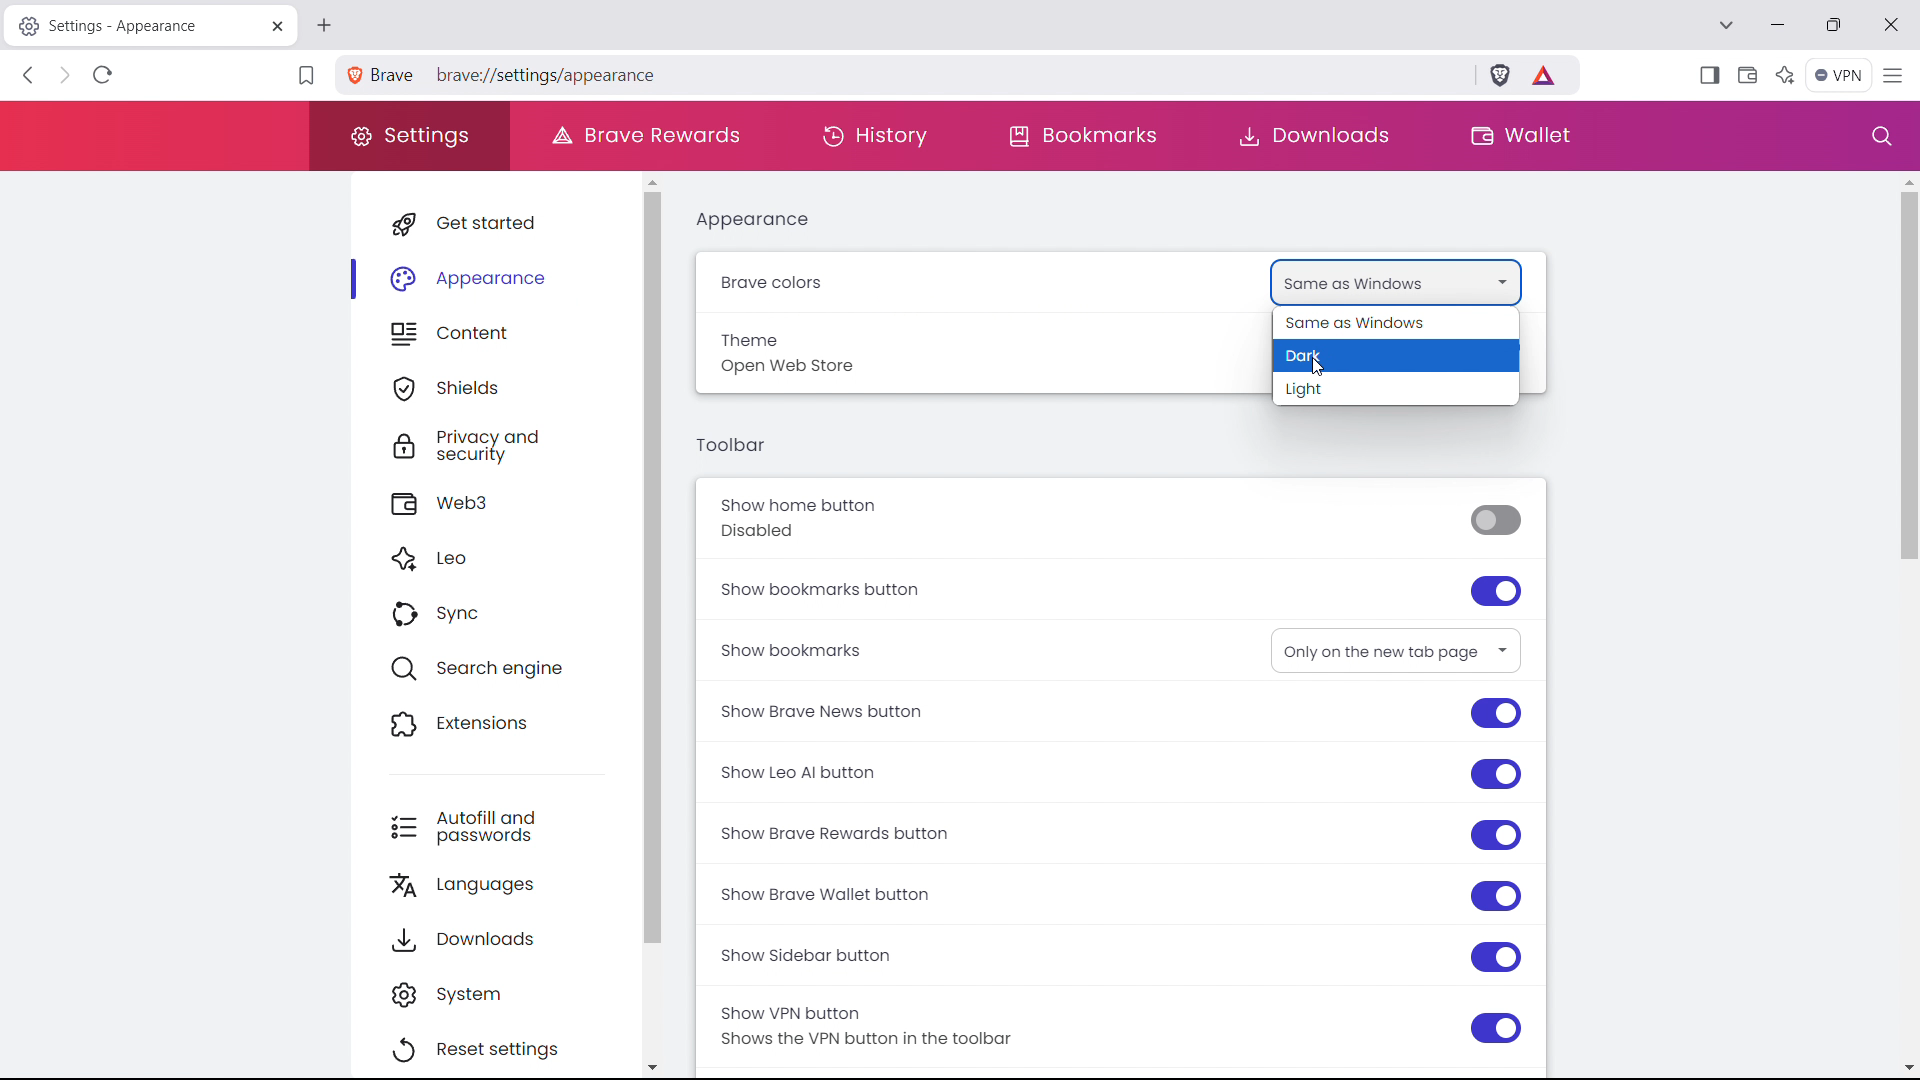 The image size is (1920, 1080). What do you see at coordinates (1120, 519) in the screenshot?
I see `show home button Disabled` at bounding box center [1120, 519].